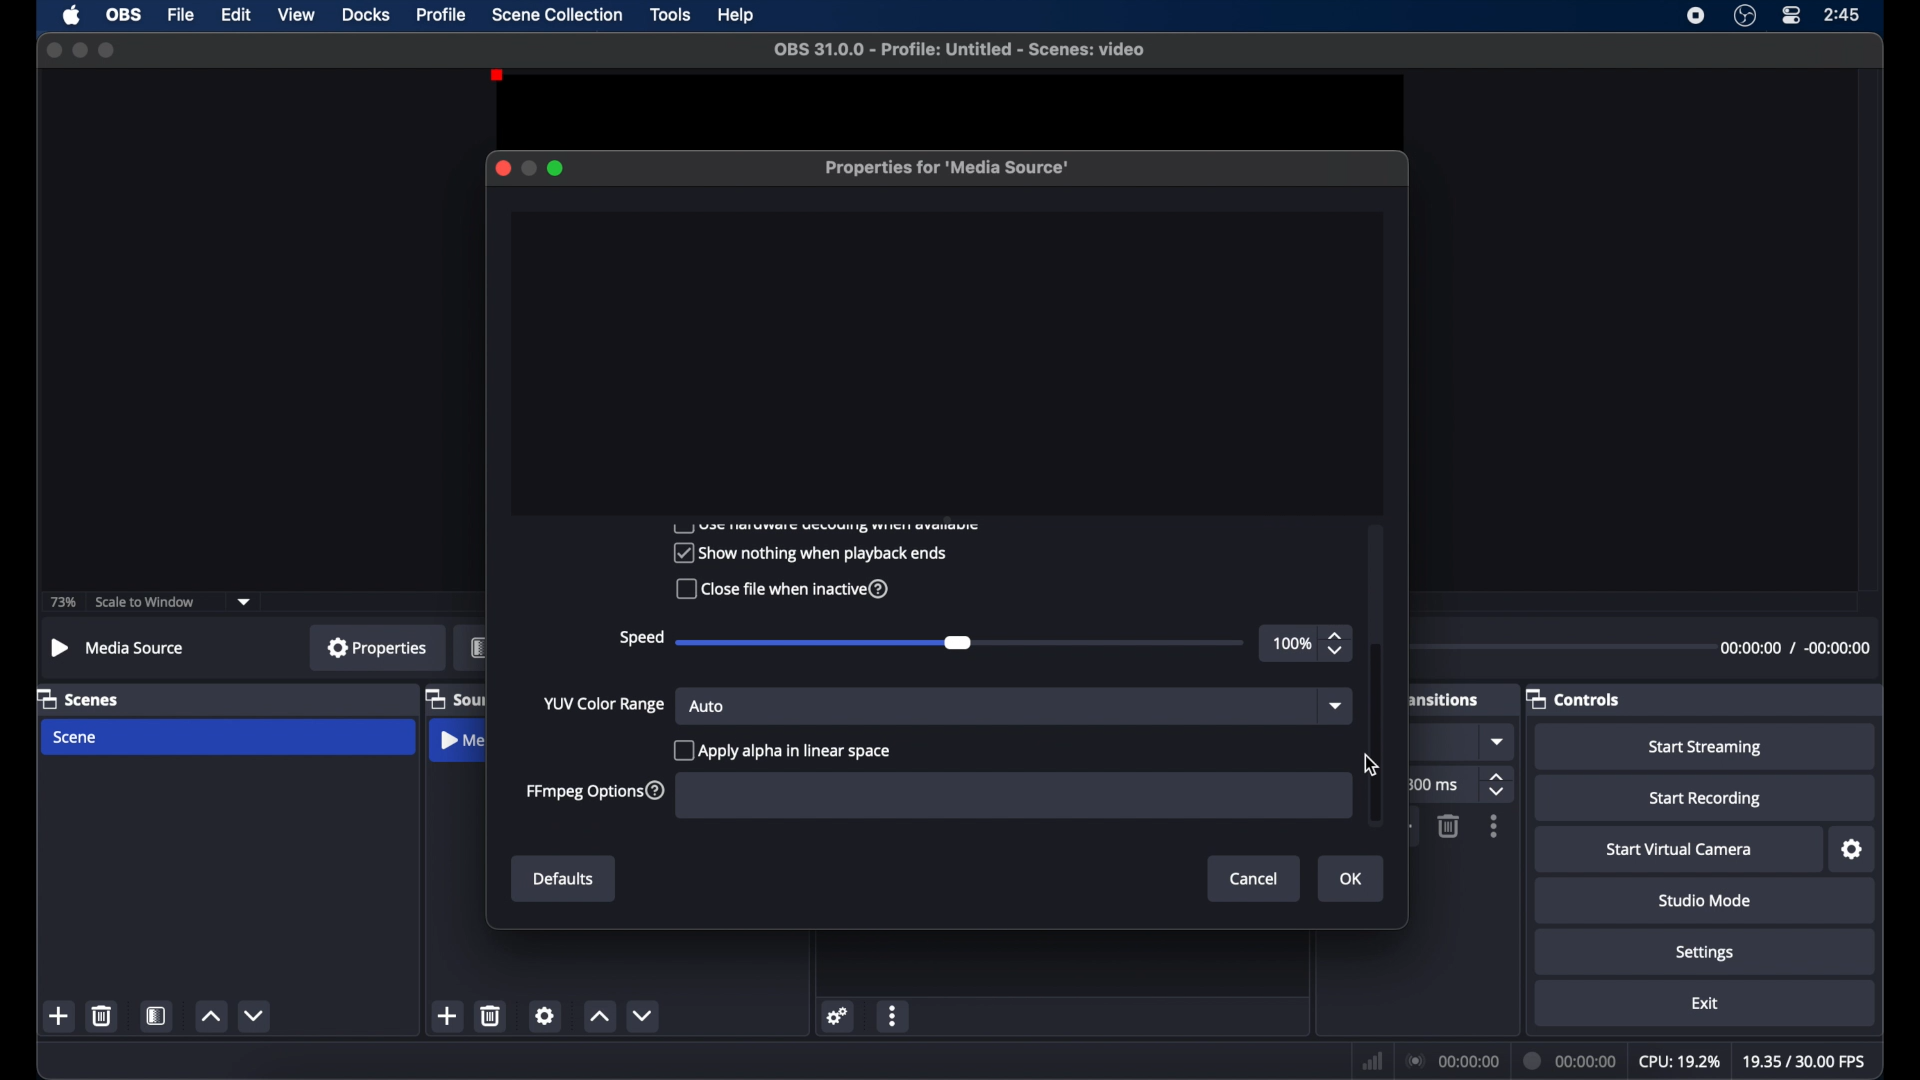 This screenshot has width=1920, height=1080. What do you see at coordinates (455, 698) in the screenshot?
I see `sources` at bounding box center [455, 698].